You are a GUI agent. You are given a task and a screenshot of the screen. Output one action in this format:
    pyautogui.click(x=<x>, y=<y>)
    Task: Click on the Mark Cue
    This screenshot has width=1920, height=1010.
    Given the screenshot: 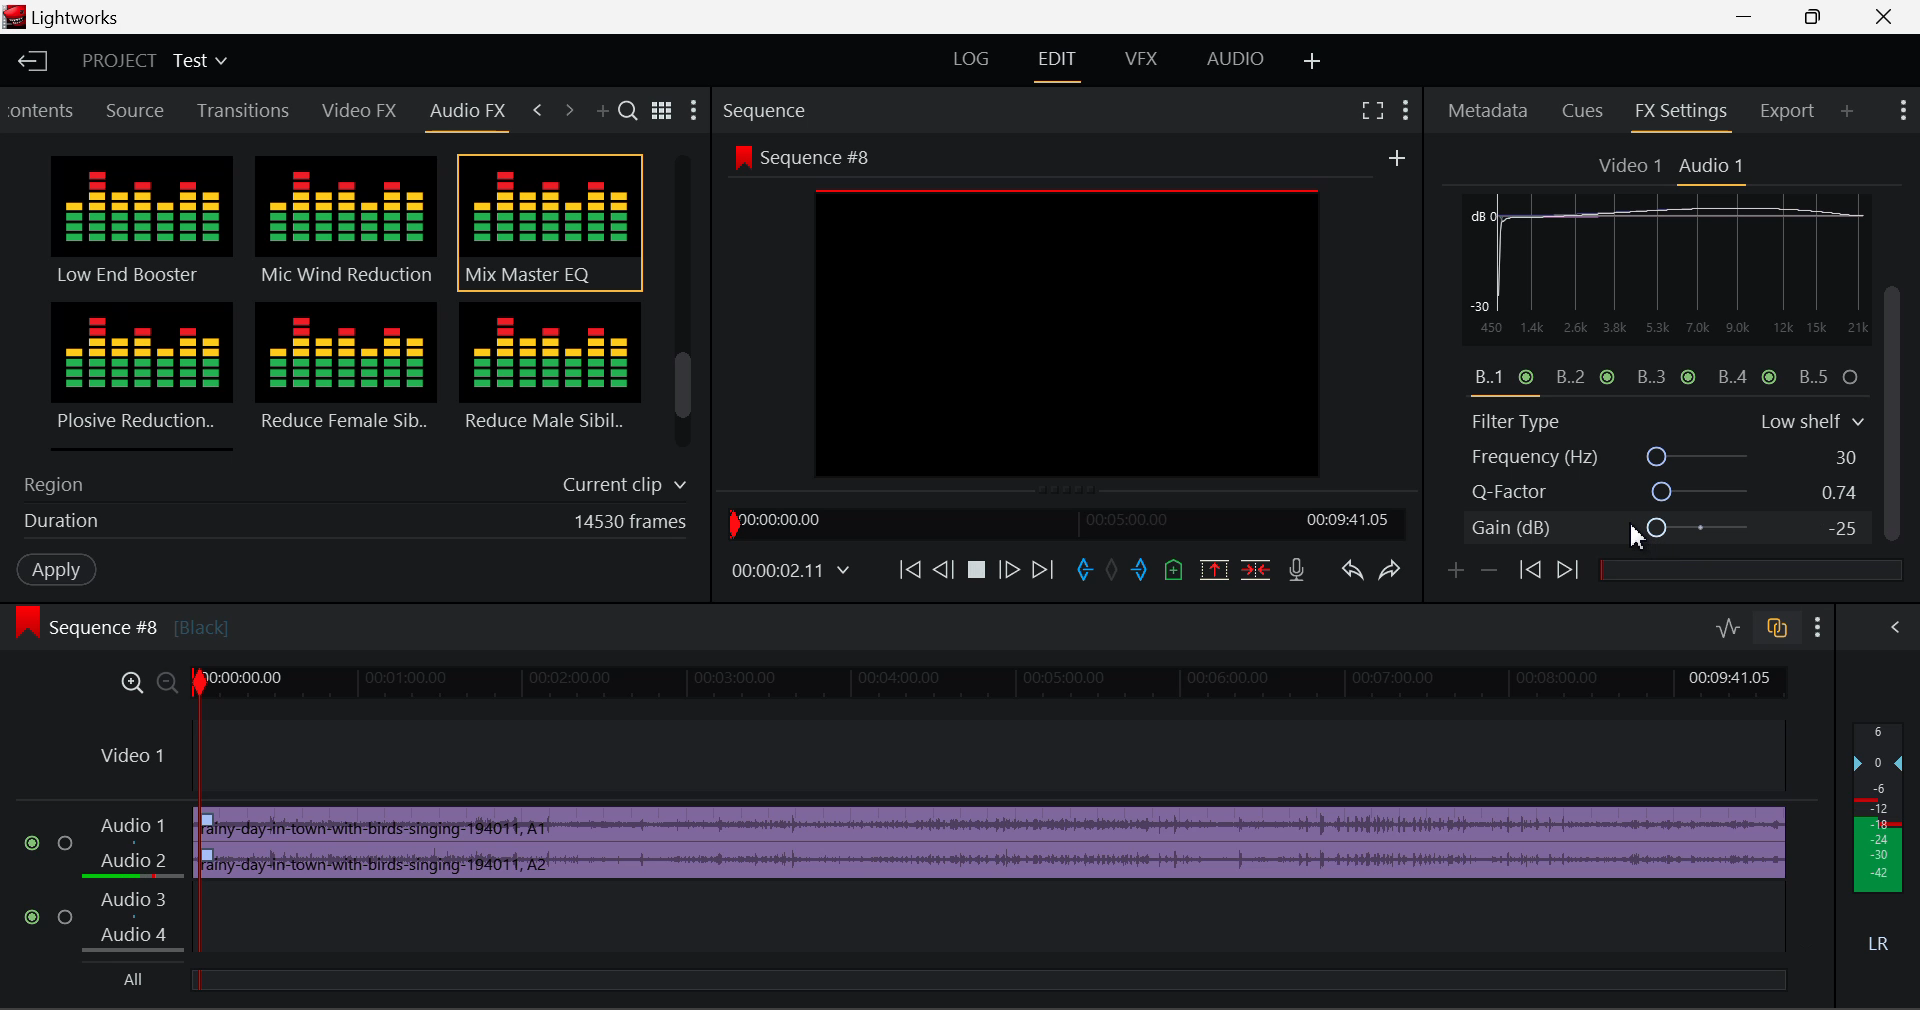 What is the action you would take?
    pyautogui.click(x=1172, y=571)
    